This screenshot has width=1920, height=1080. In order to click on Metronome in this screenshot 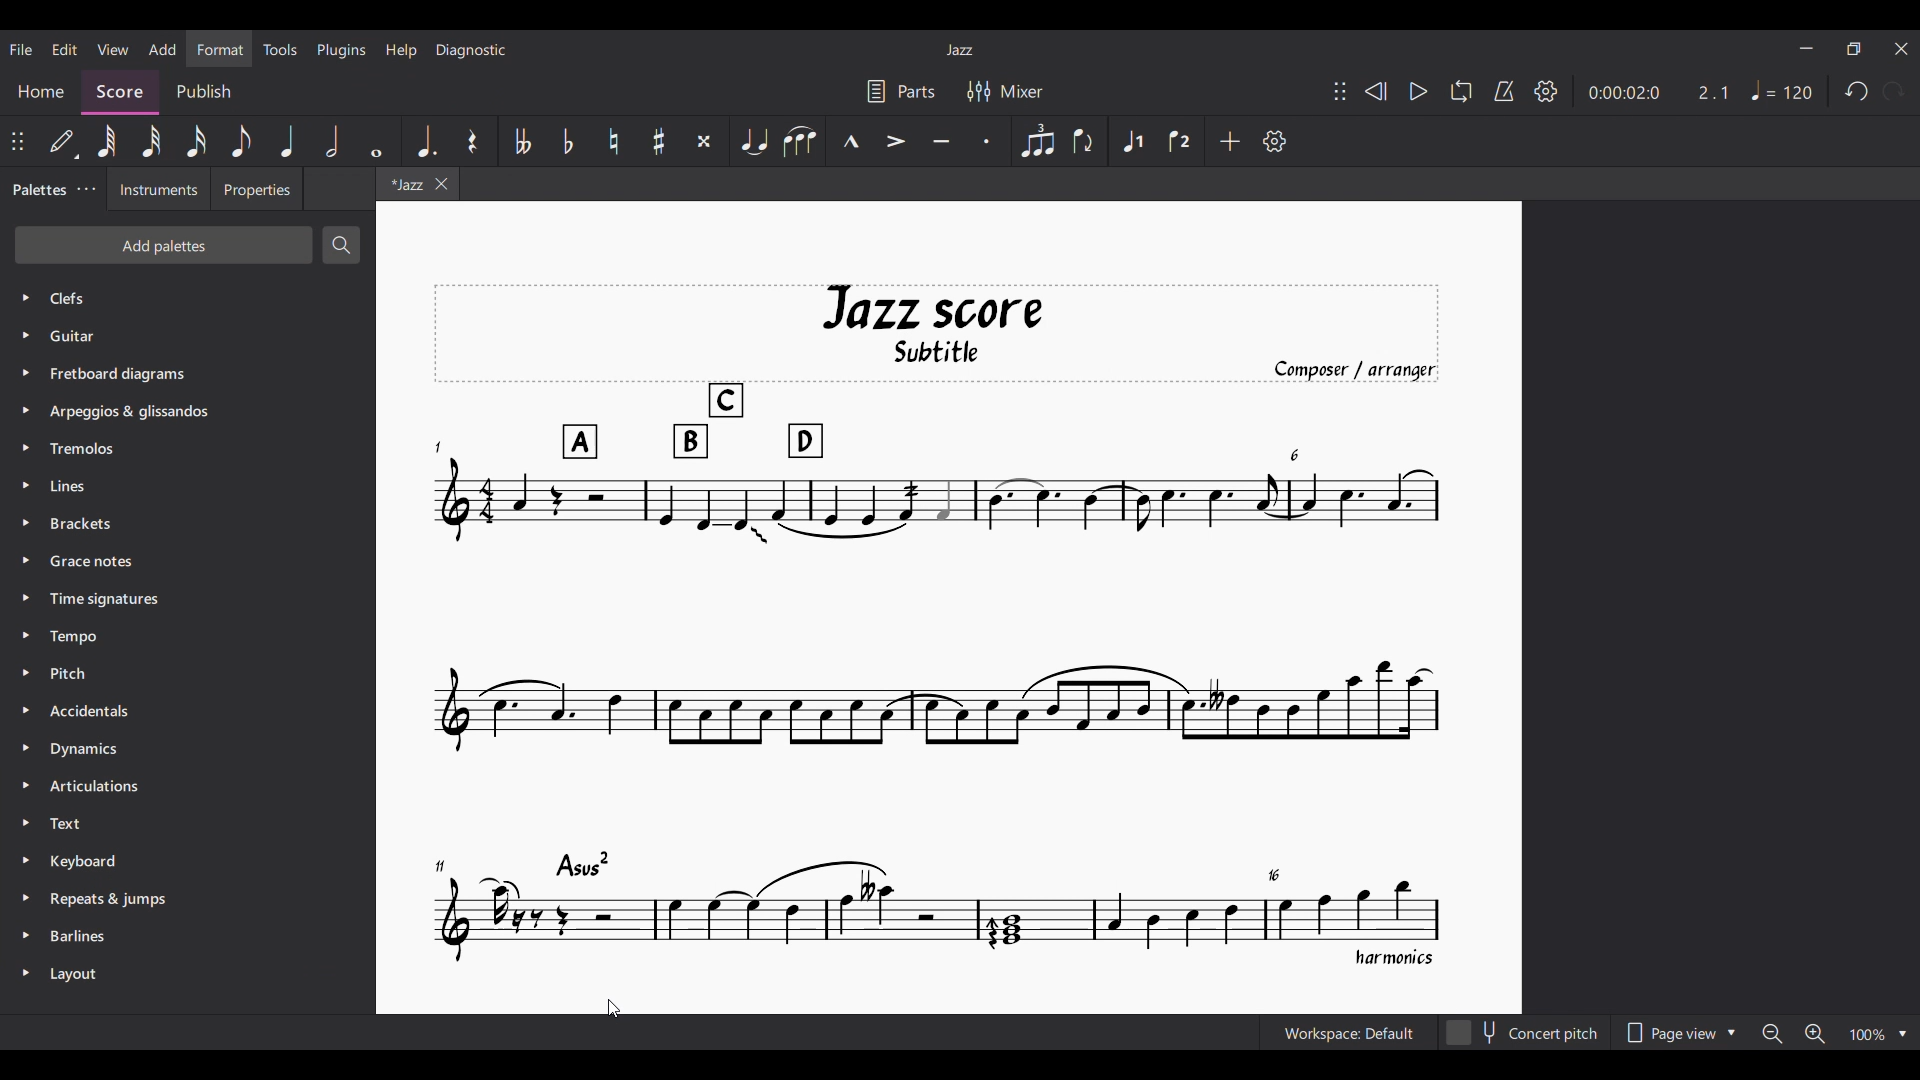, I will do `click(1505, 91)`.